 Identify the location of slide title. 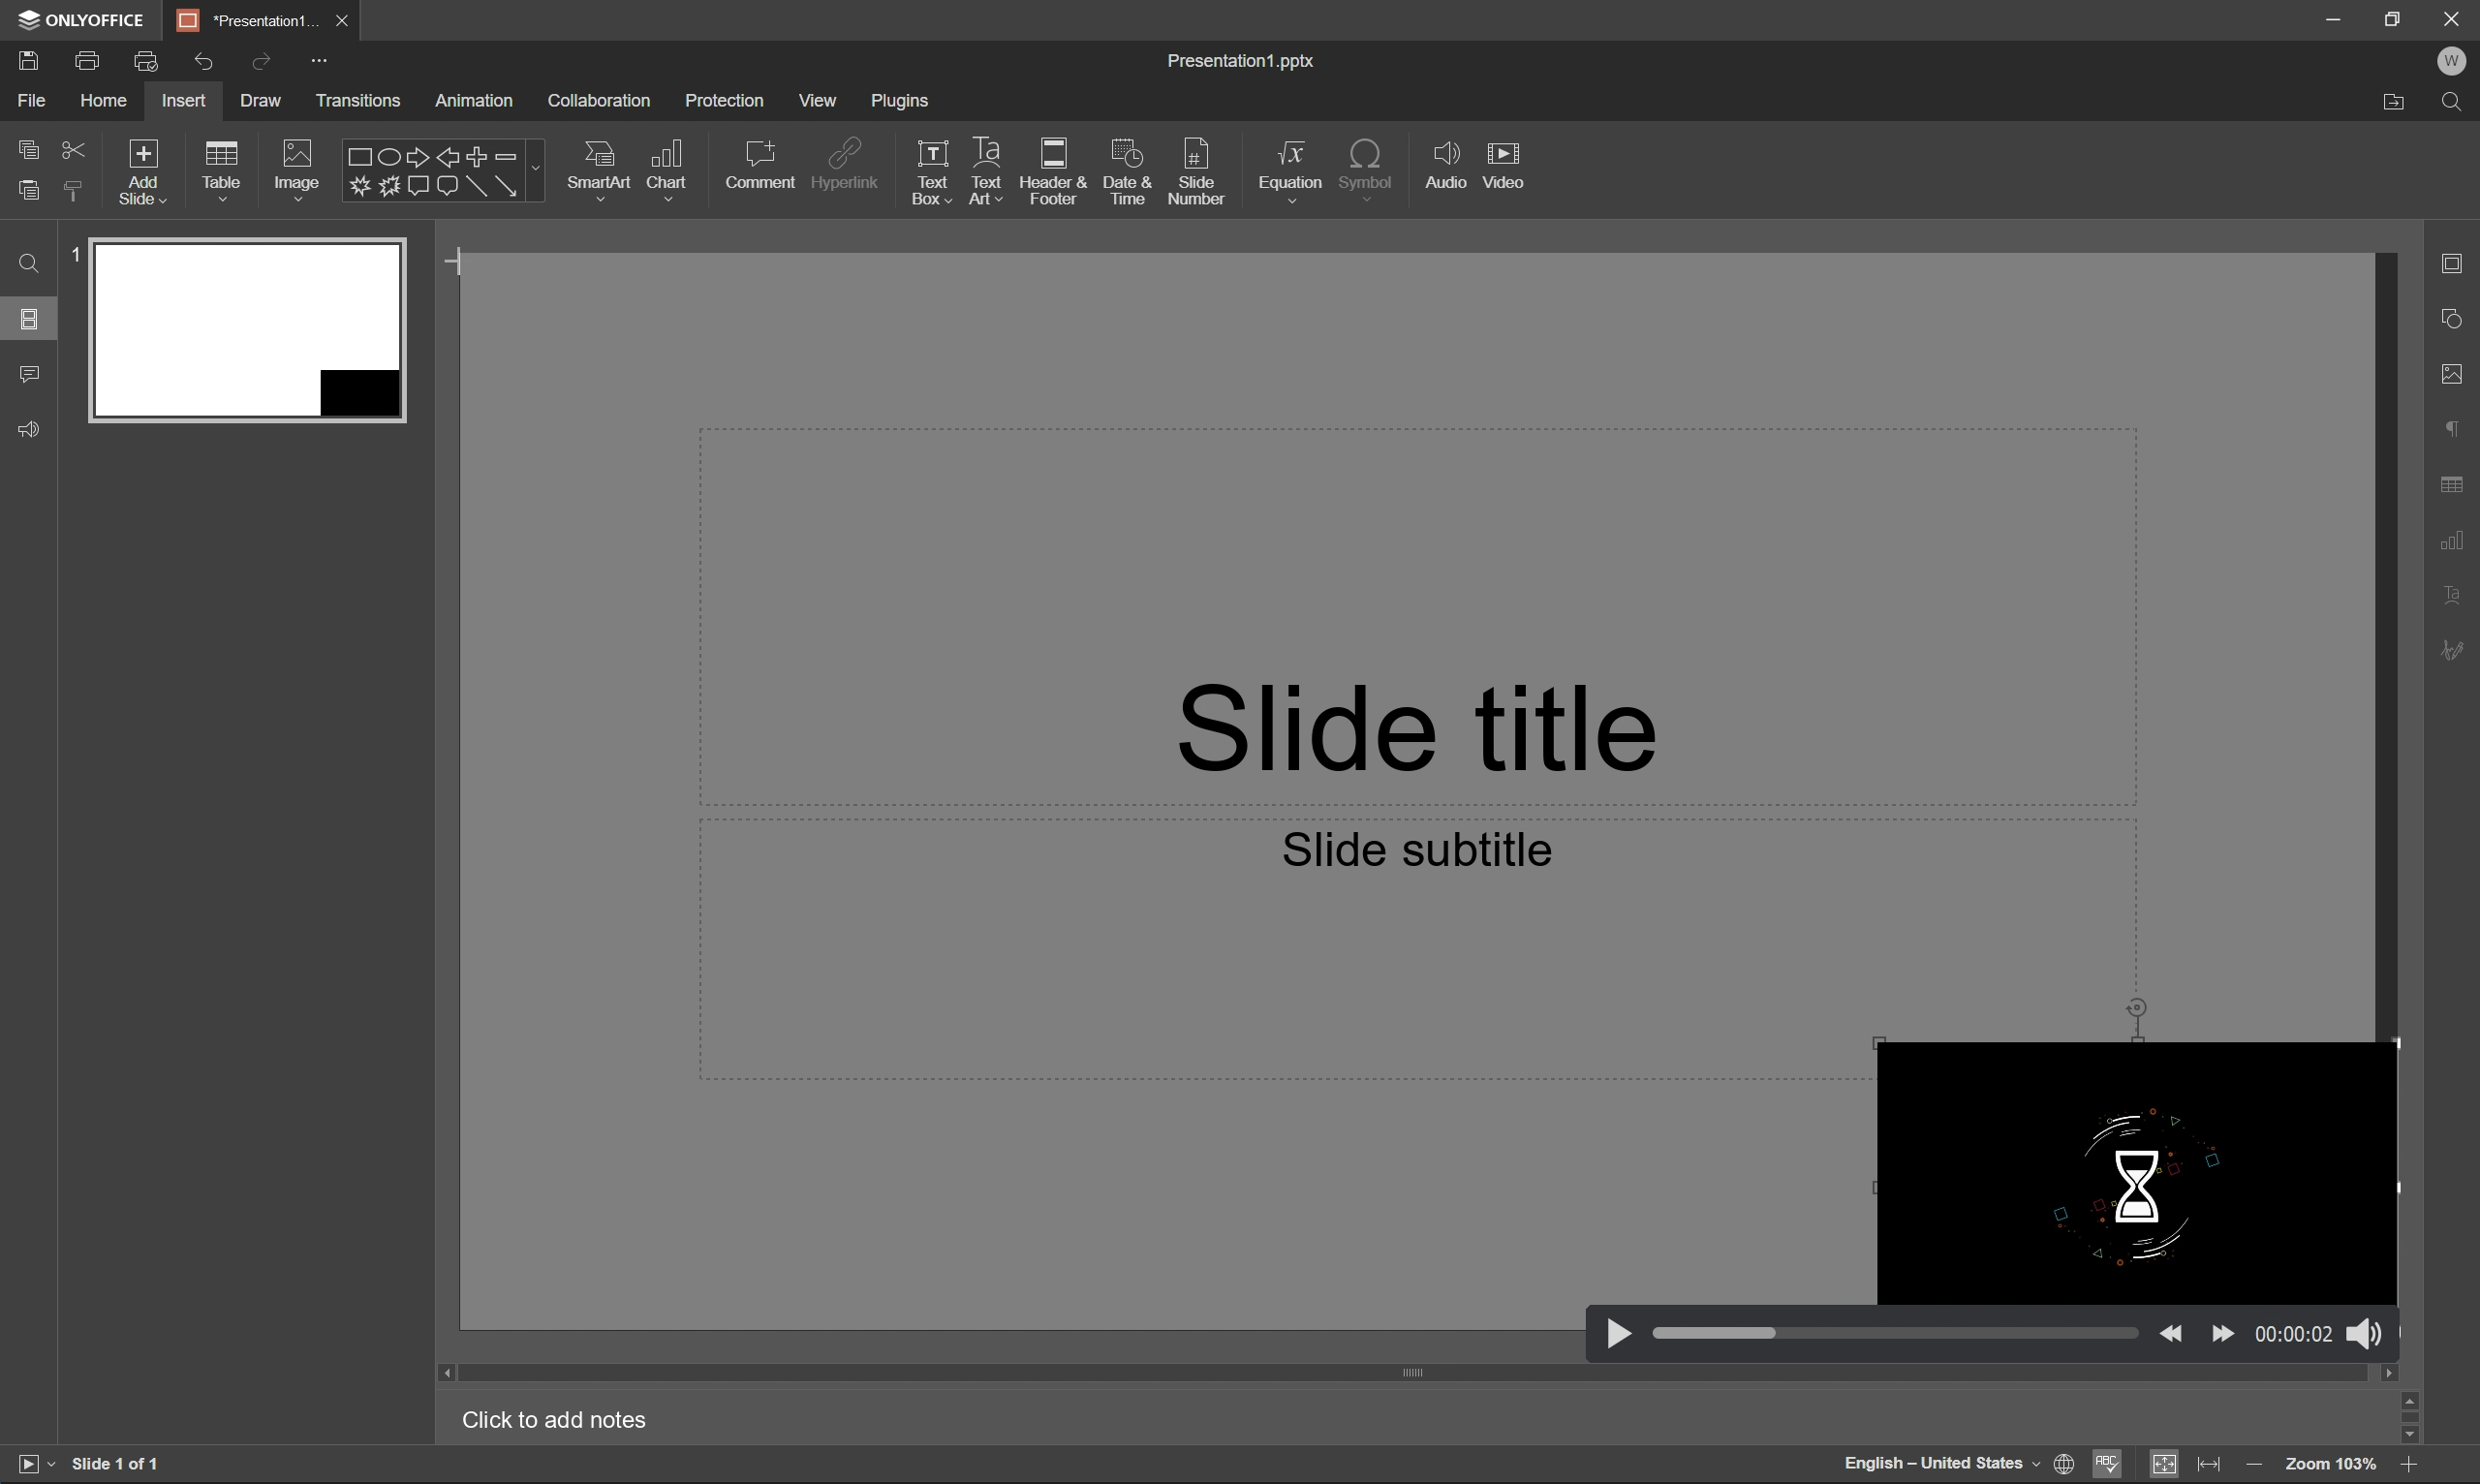
(1403, 717).